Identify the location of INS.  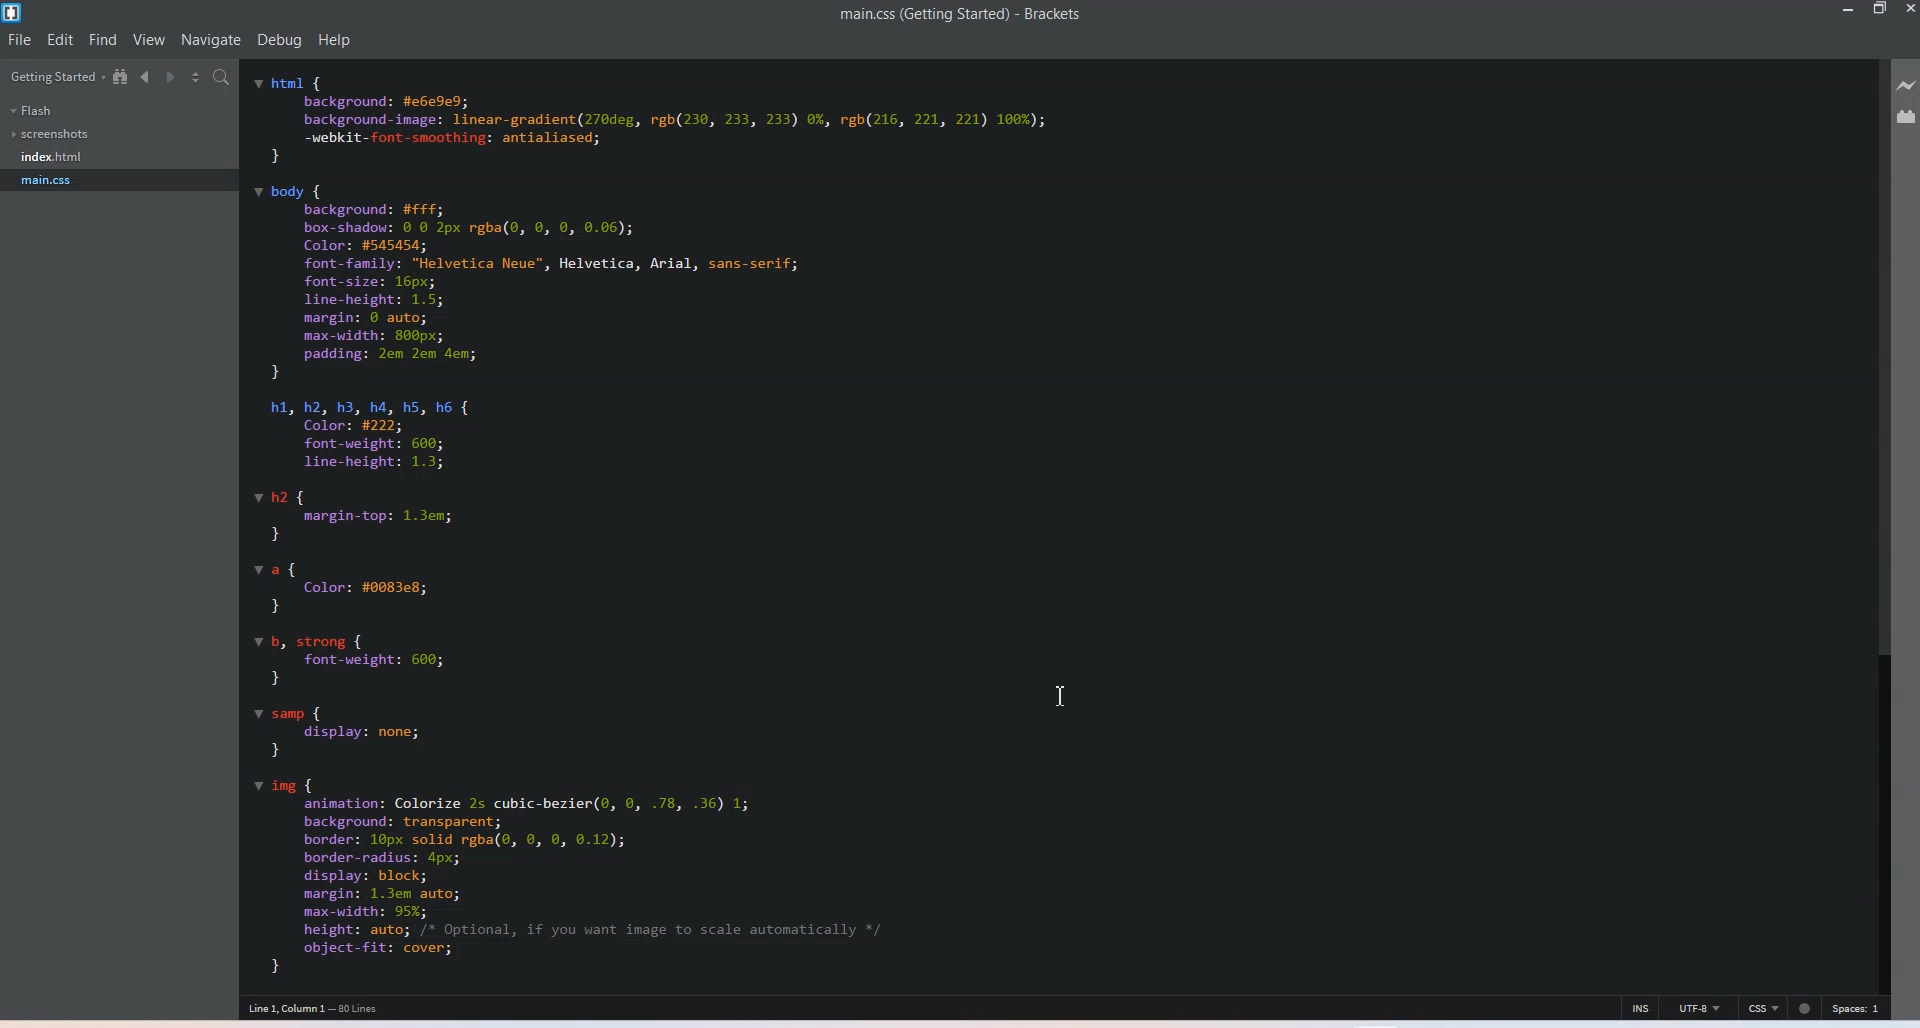
(1641, 1007).